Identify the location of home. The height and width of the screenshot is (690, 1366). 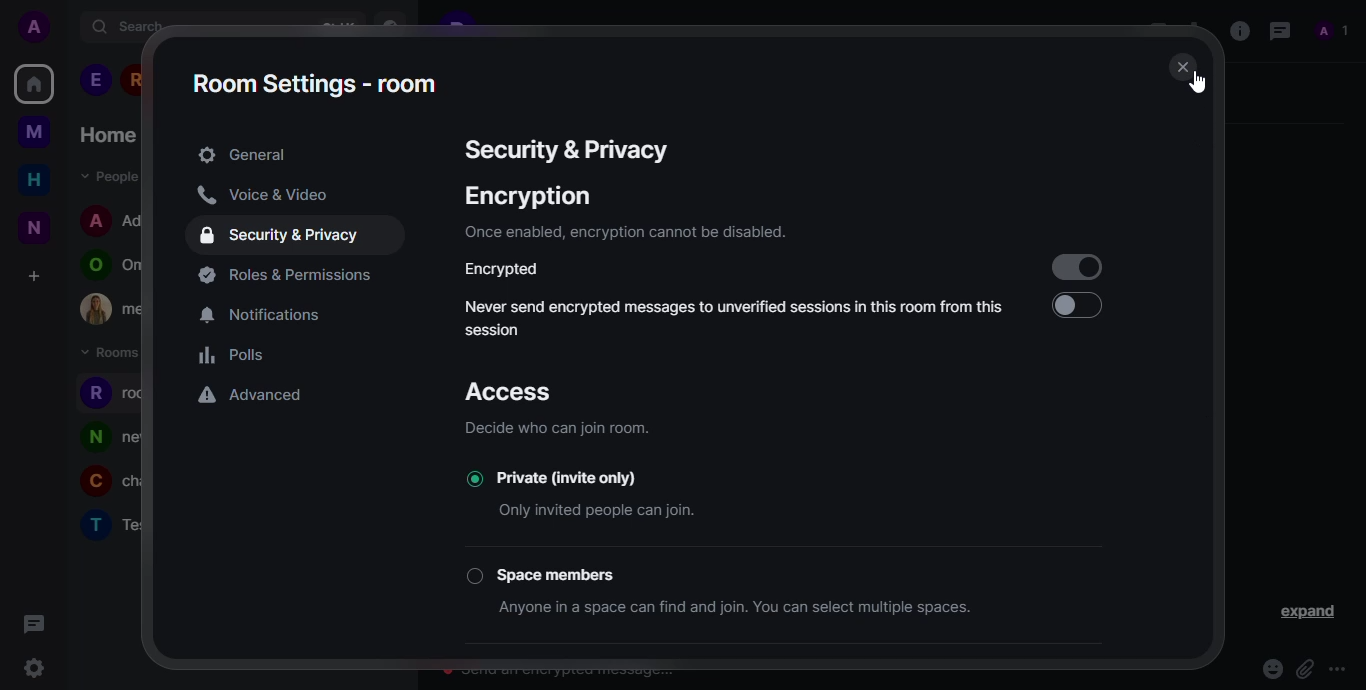
(35, 179).